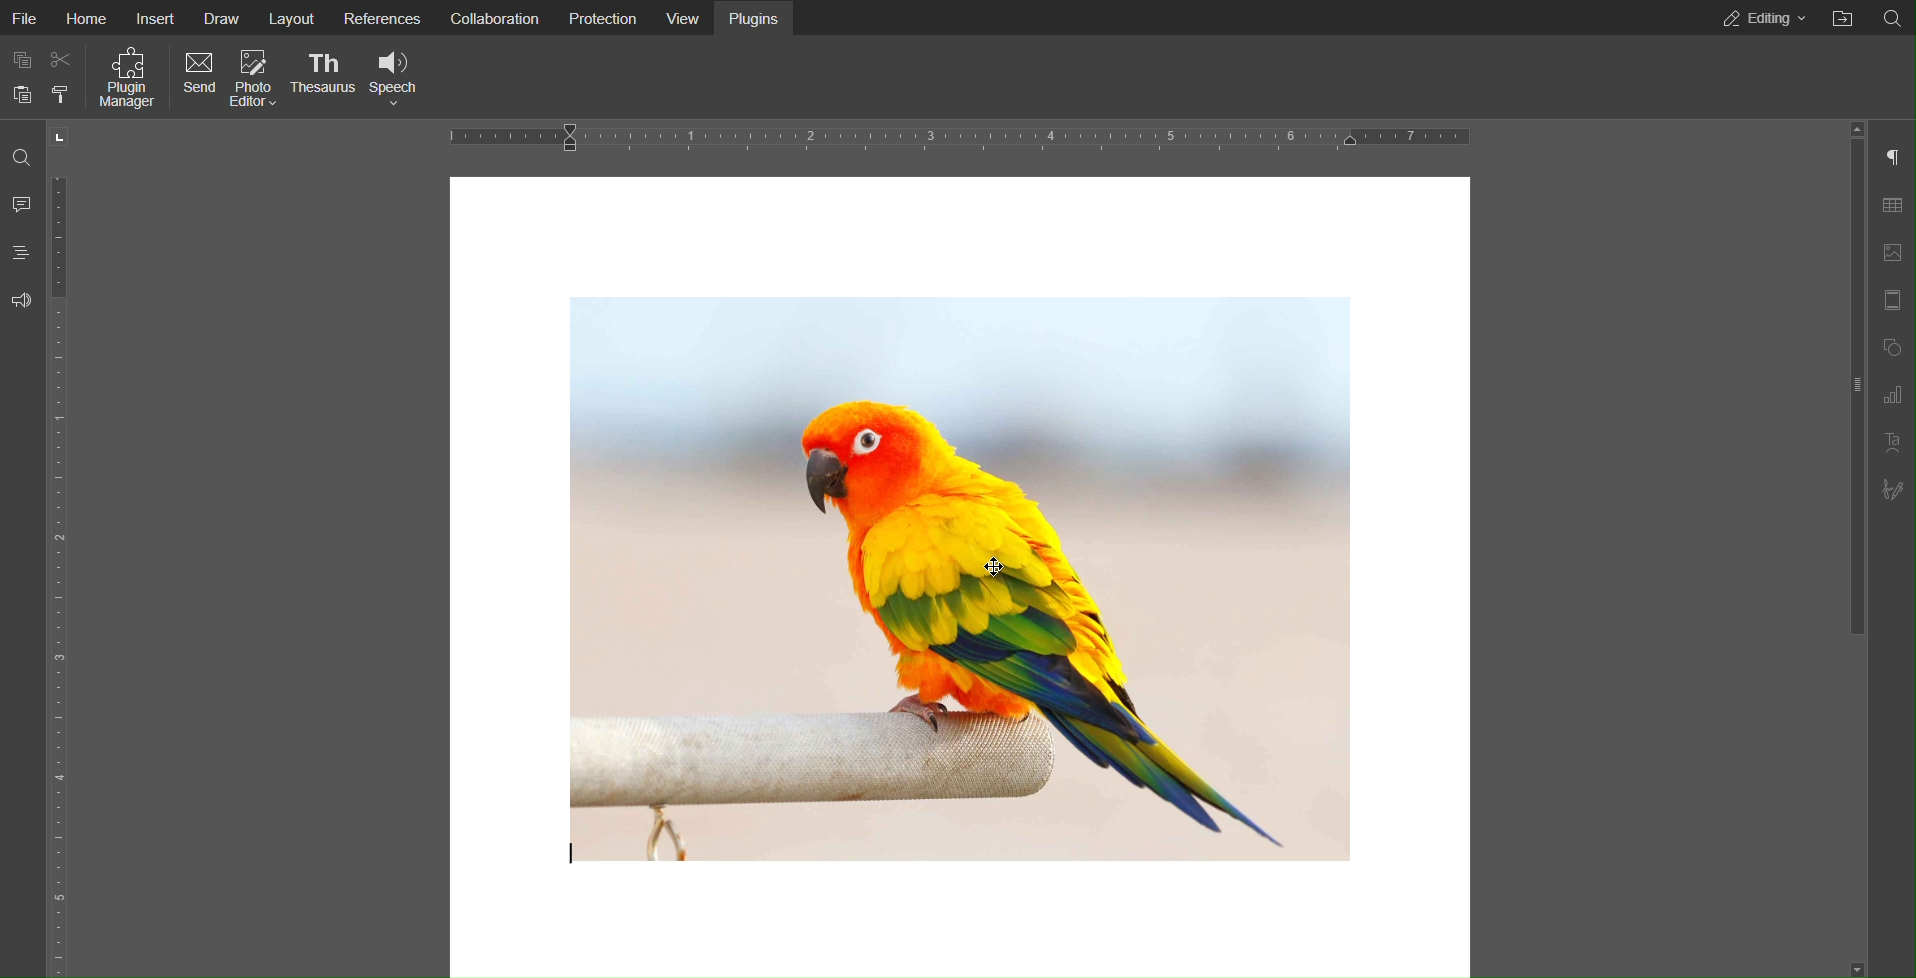  I want to click on Thesaurus, so click(326, 77).